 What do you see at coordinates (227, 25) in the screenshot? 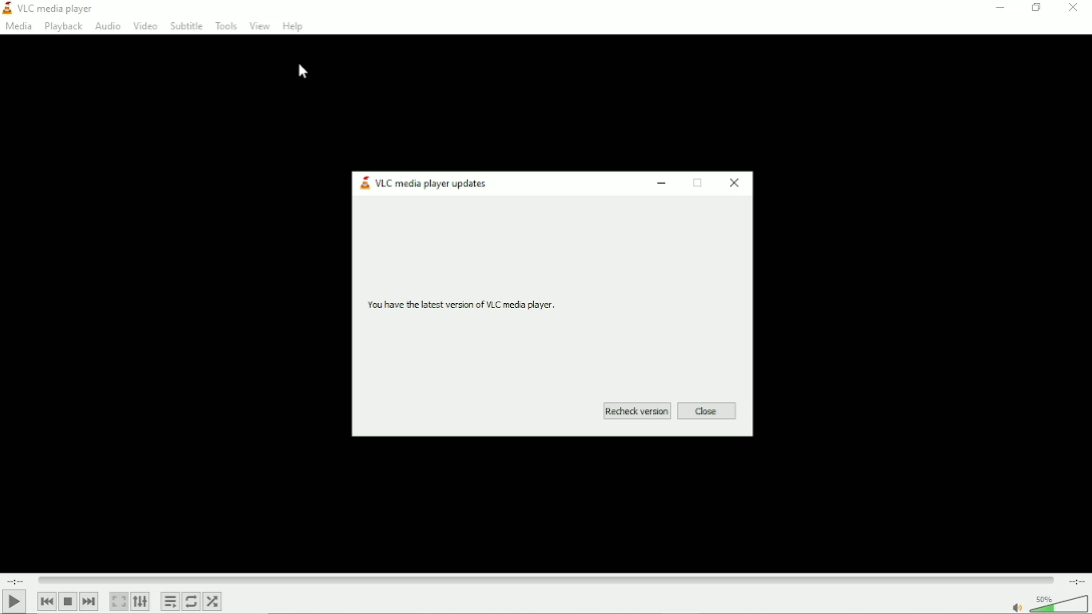
I see `Tools` at bounding box center [227, 25].